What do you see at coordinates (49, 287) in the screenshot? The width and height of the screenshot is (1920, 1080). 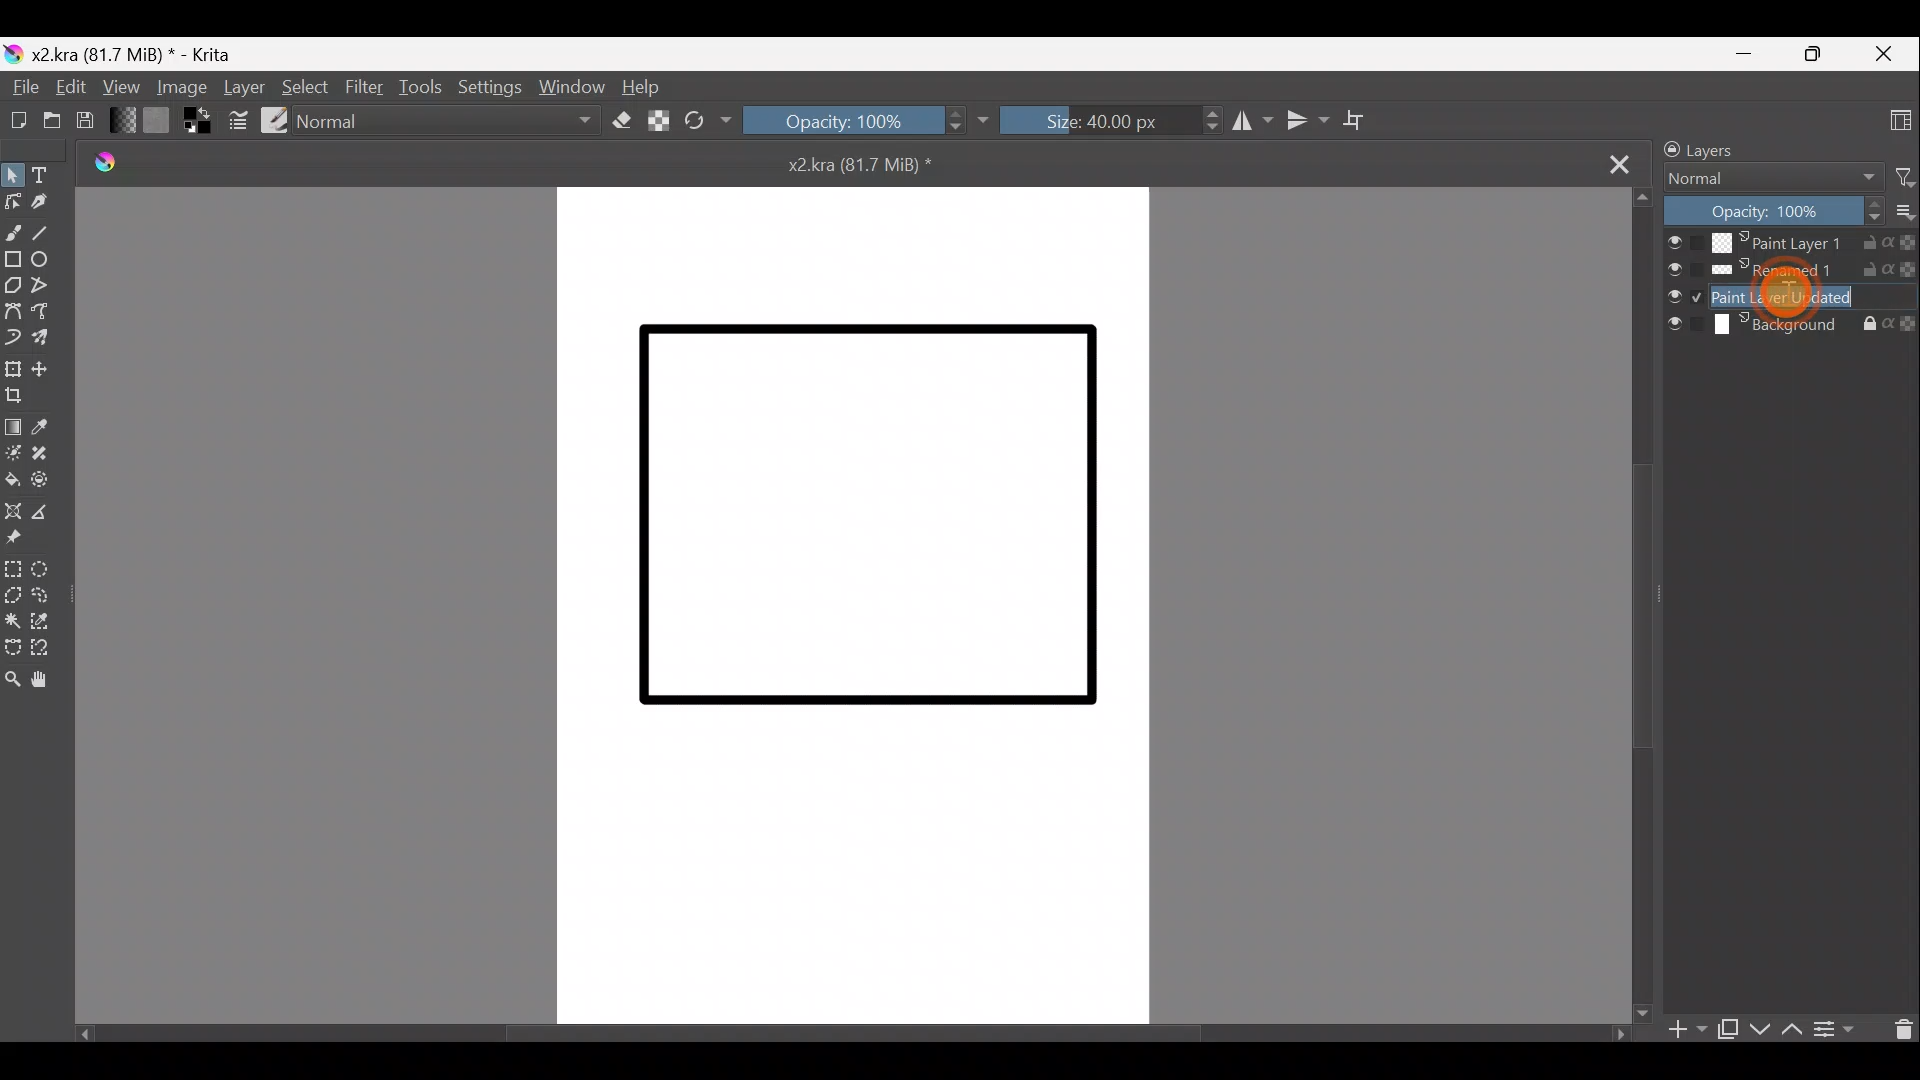 I see `Polyline tool` at bounding box center [49, 287].